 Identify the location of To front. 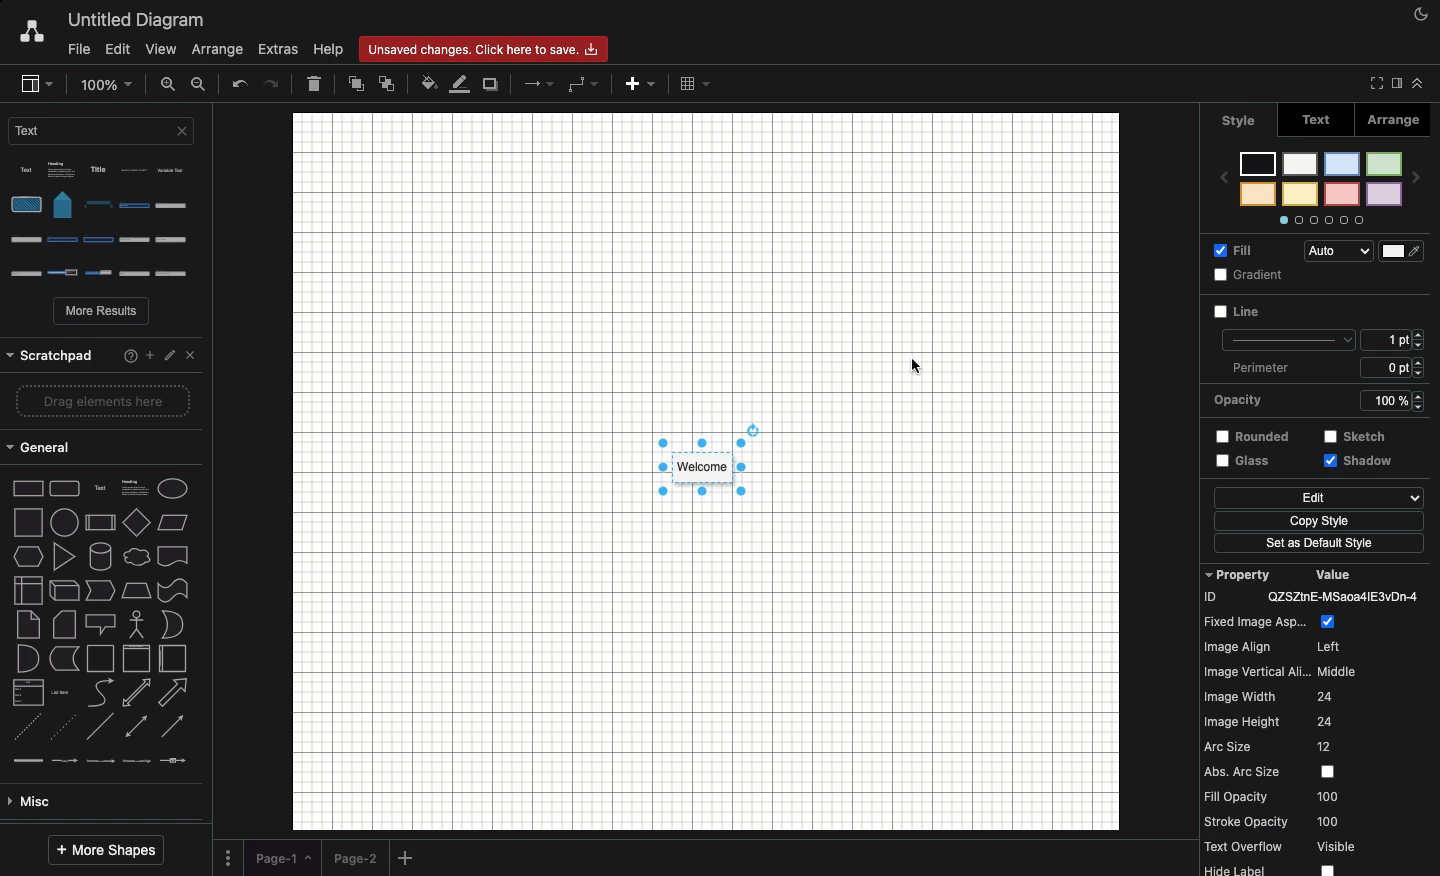
(355, 87).